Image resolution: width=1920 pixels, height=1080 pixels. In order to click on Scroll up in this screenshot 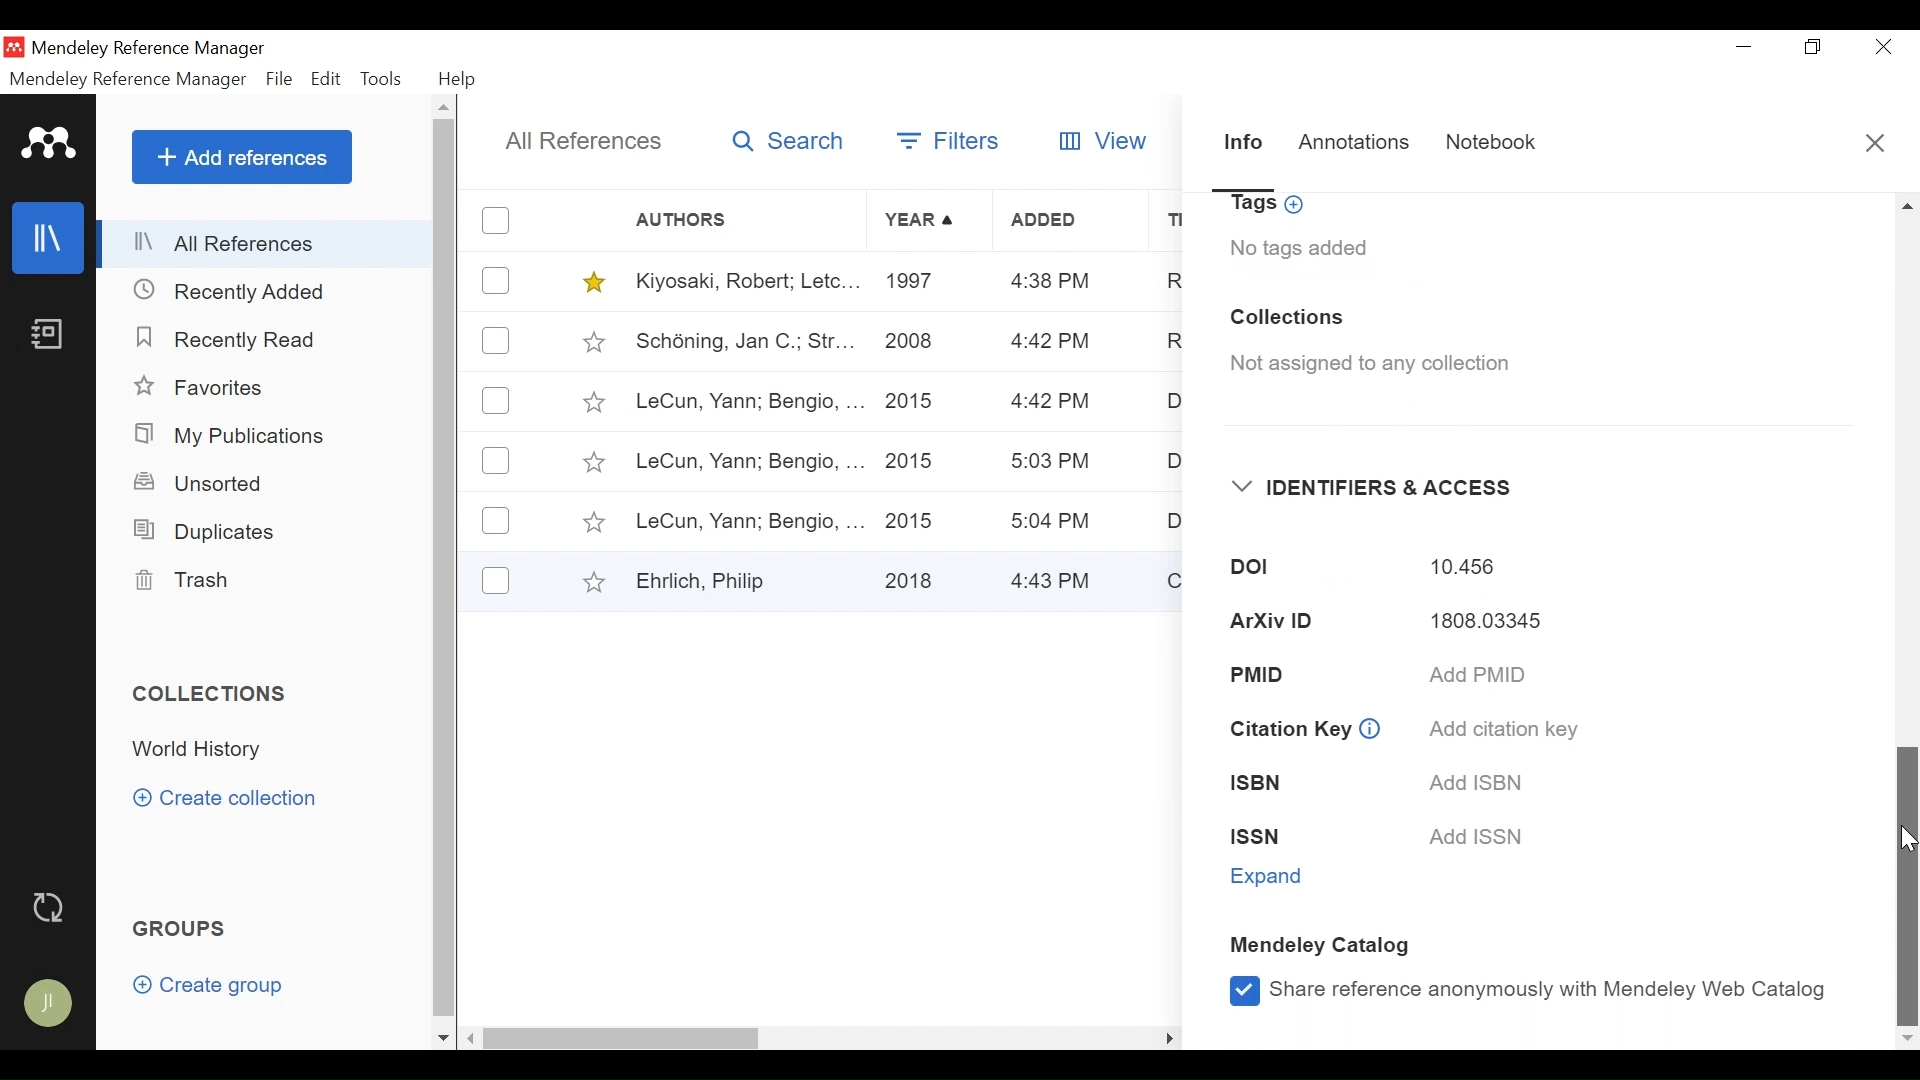, I will do `click(444, 107)`.